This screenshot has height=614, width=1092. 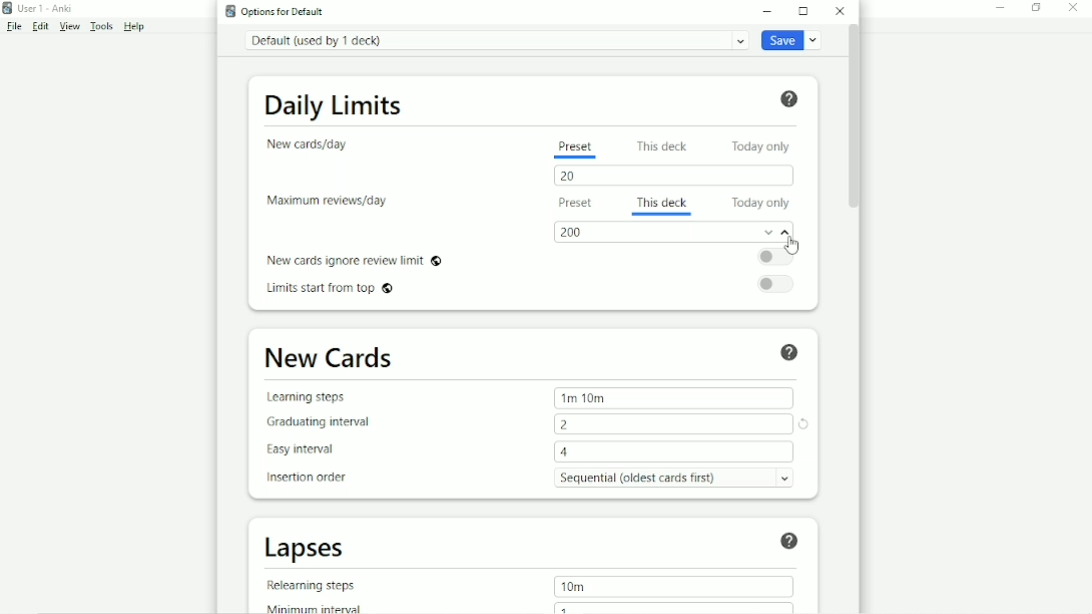 What do you see at coordinates (1003, 7) in the screenshot?
I see `Minimize` at bounding box center [1003, 7].